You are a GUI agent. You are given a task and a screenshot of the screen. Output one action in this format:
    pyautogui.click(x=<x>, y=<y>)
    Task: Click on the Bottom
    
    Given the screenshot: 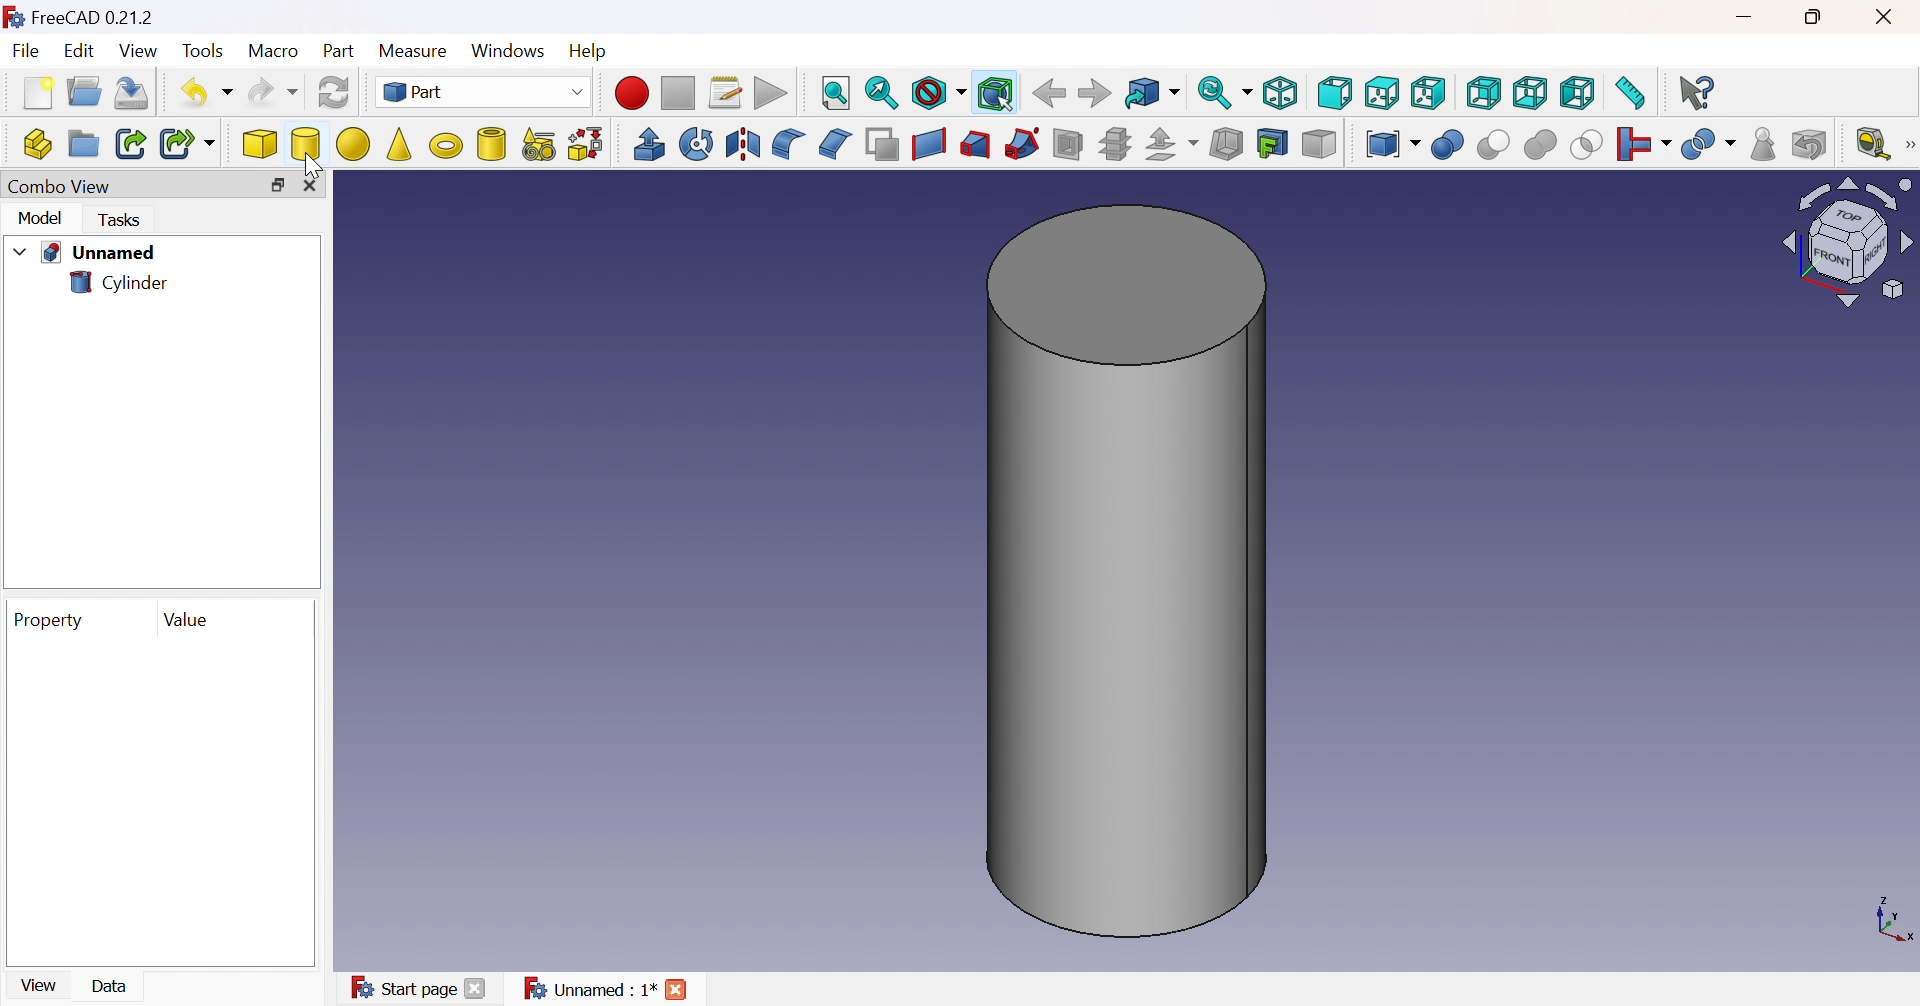 What is the action you would take?
    pyautogui.click(x=1531, y=94)
    